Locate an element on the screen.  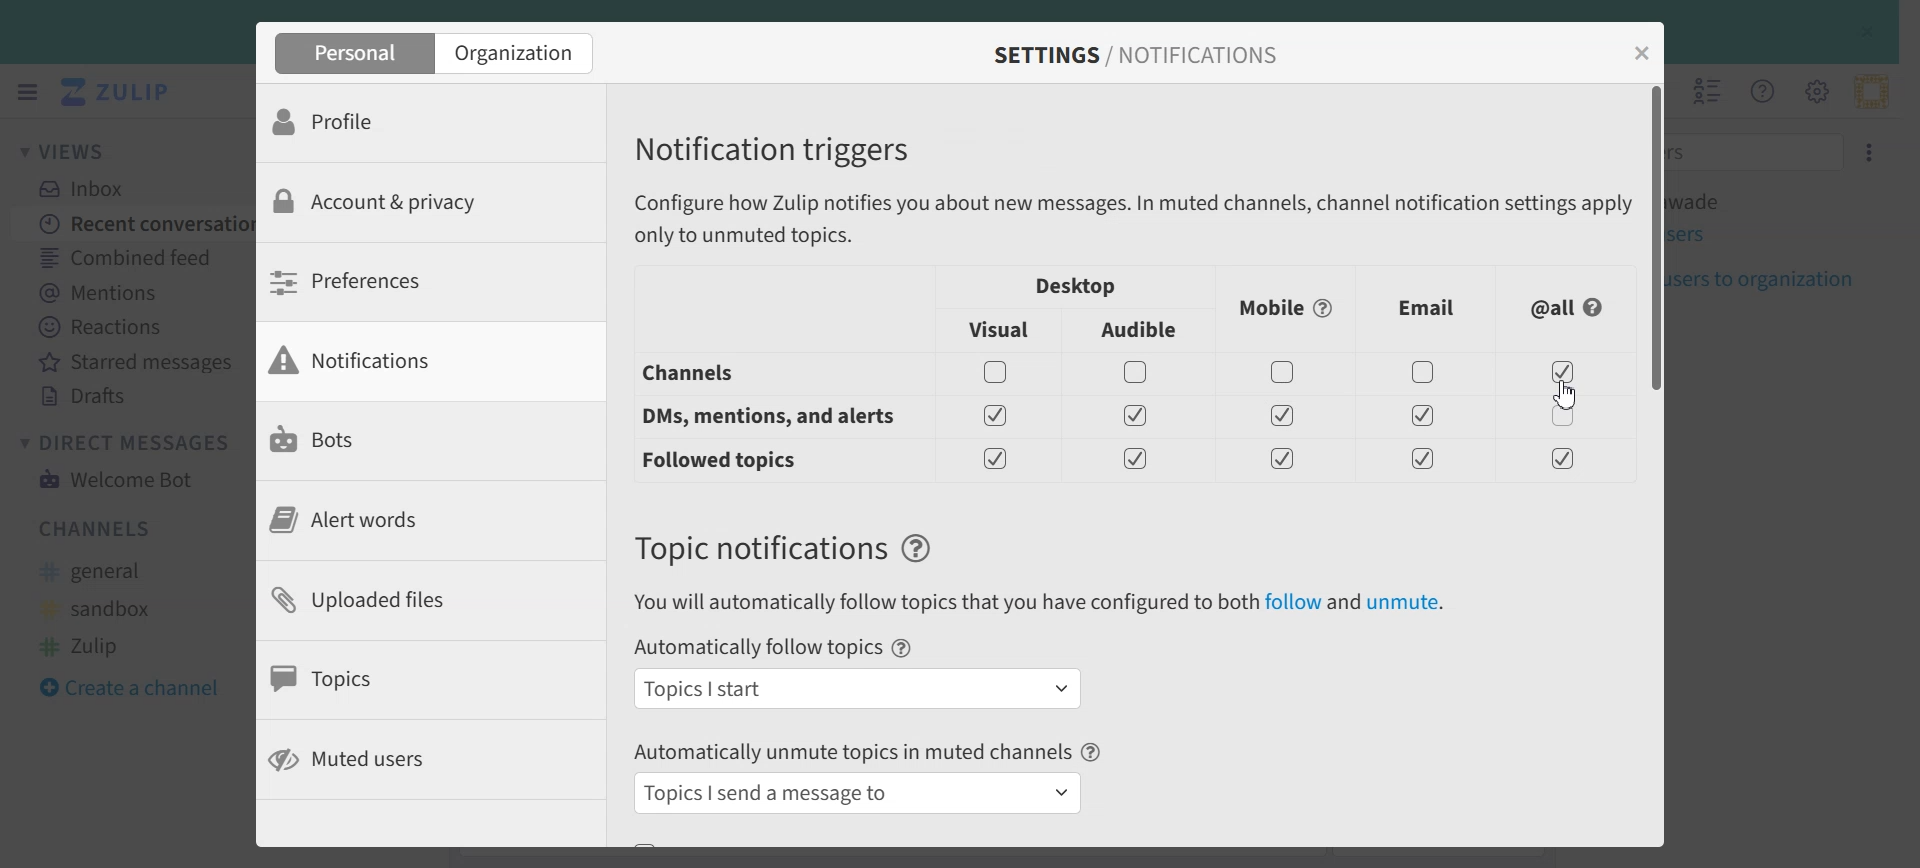
Mentions is located at coordinates (131, 290).